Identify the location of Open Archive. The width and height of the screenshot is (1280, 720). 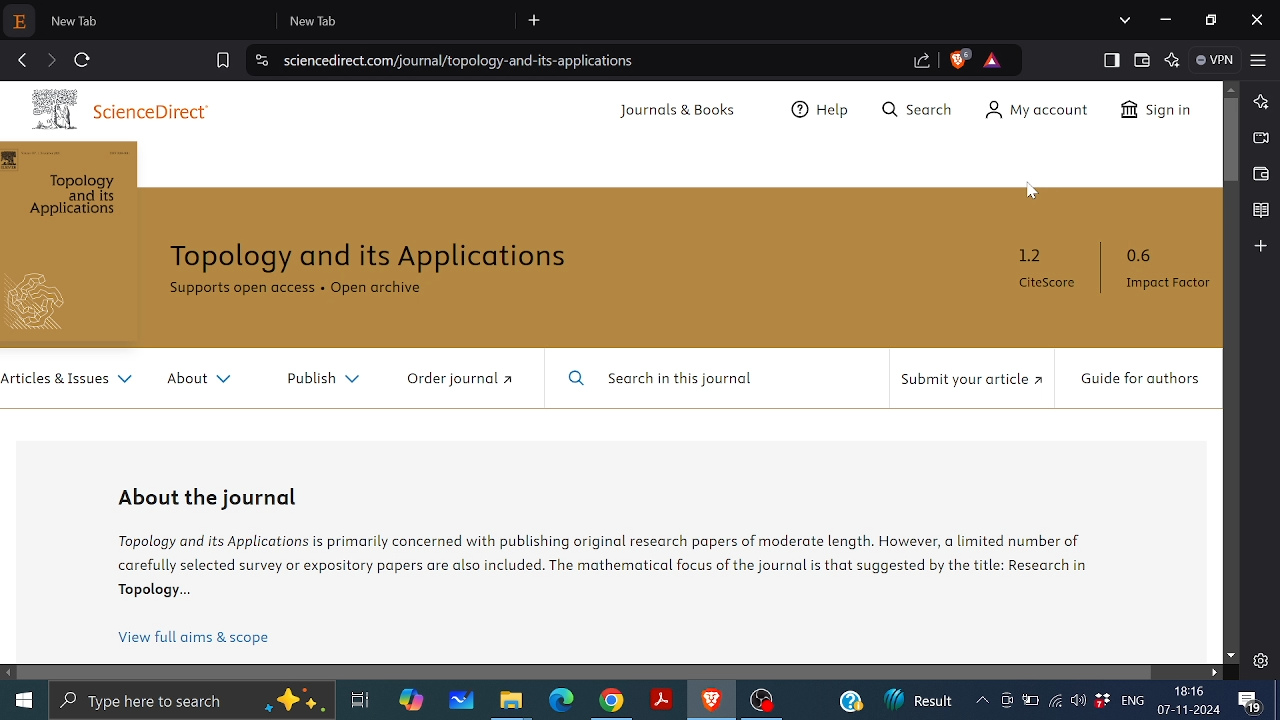
(385, 290).